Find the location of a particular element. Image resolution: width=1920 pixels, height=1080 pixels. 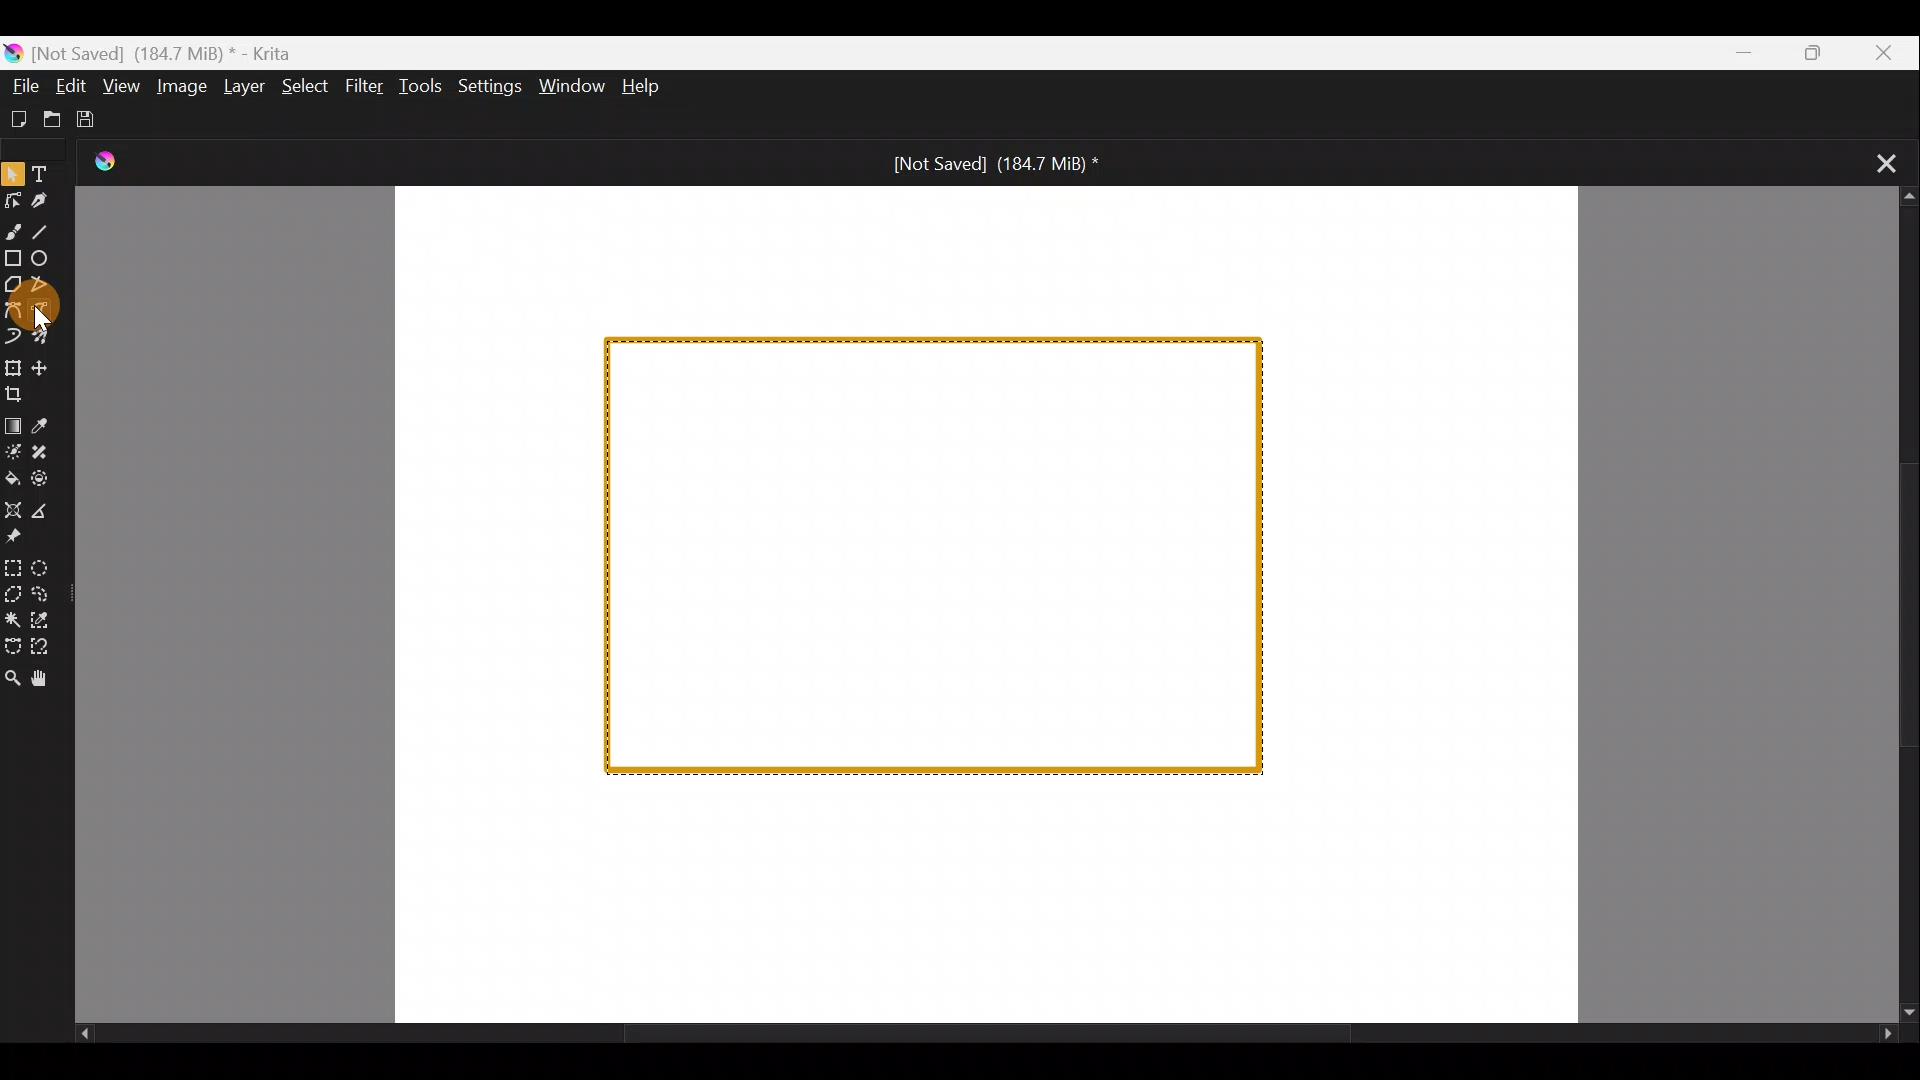

Colourise mask tool is located at coordinates (13, 453).